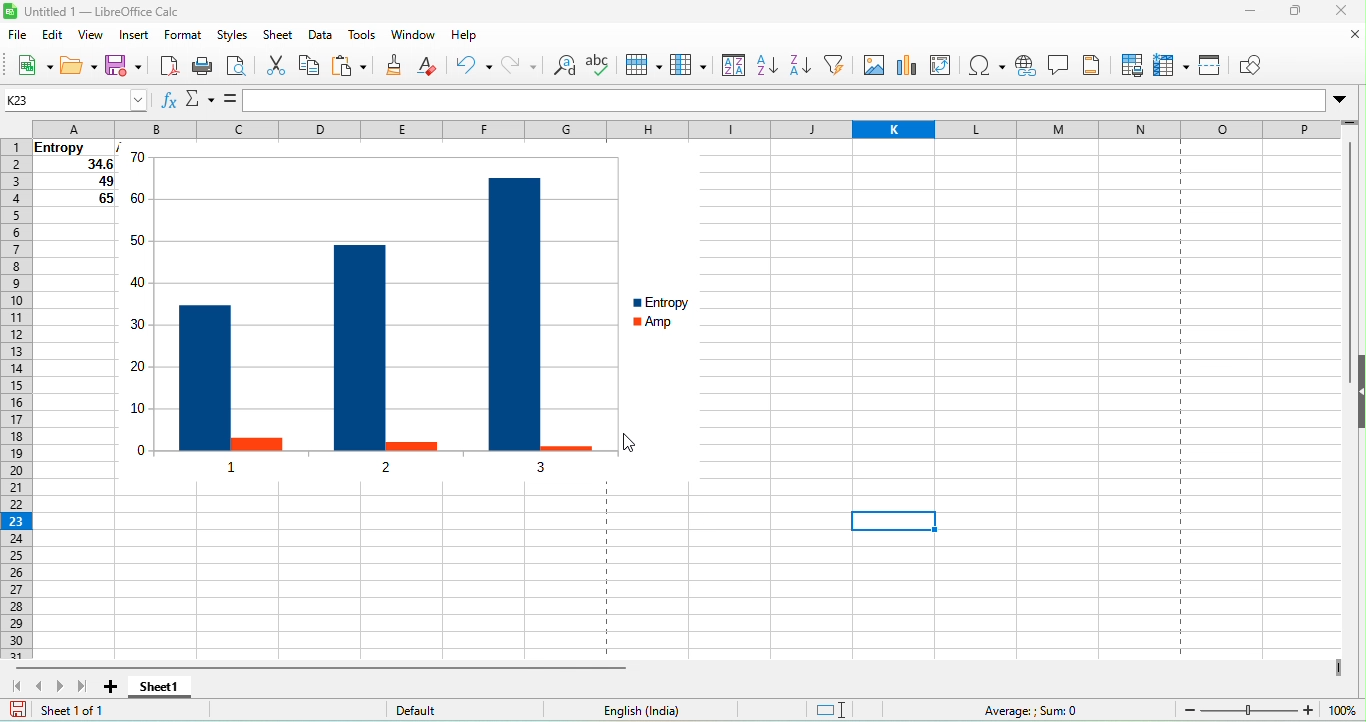  I want to click on add sheet, so click(117, 688).